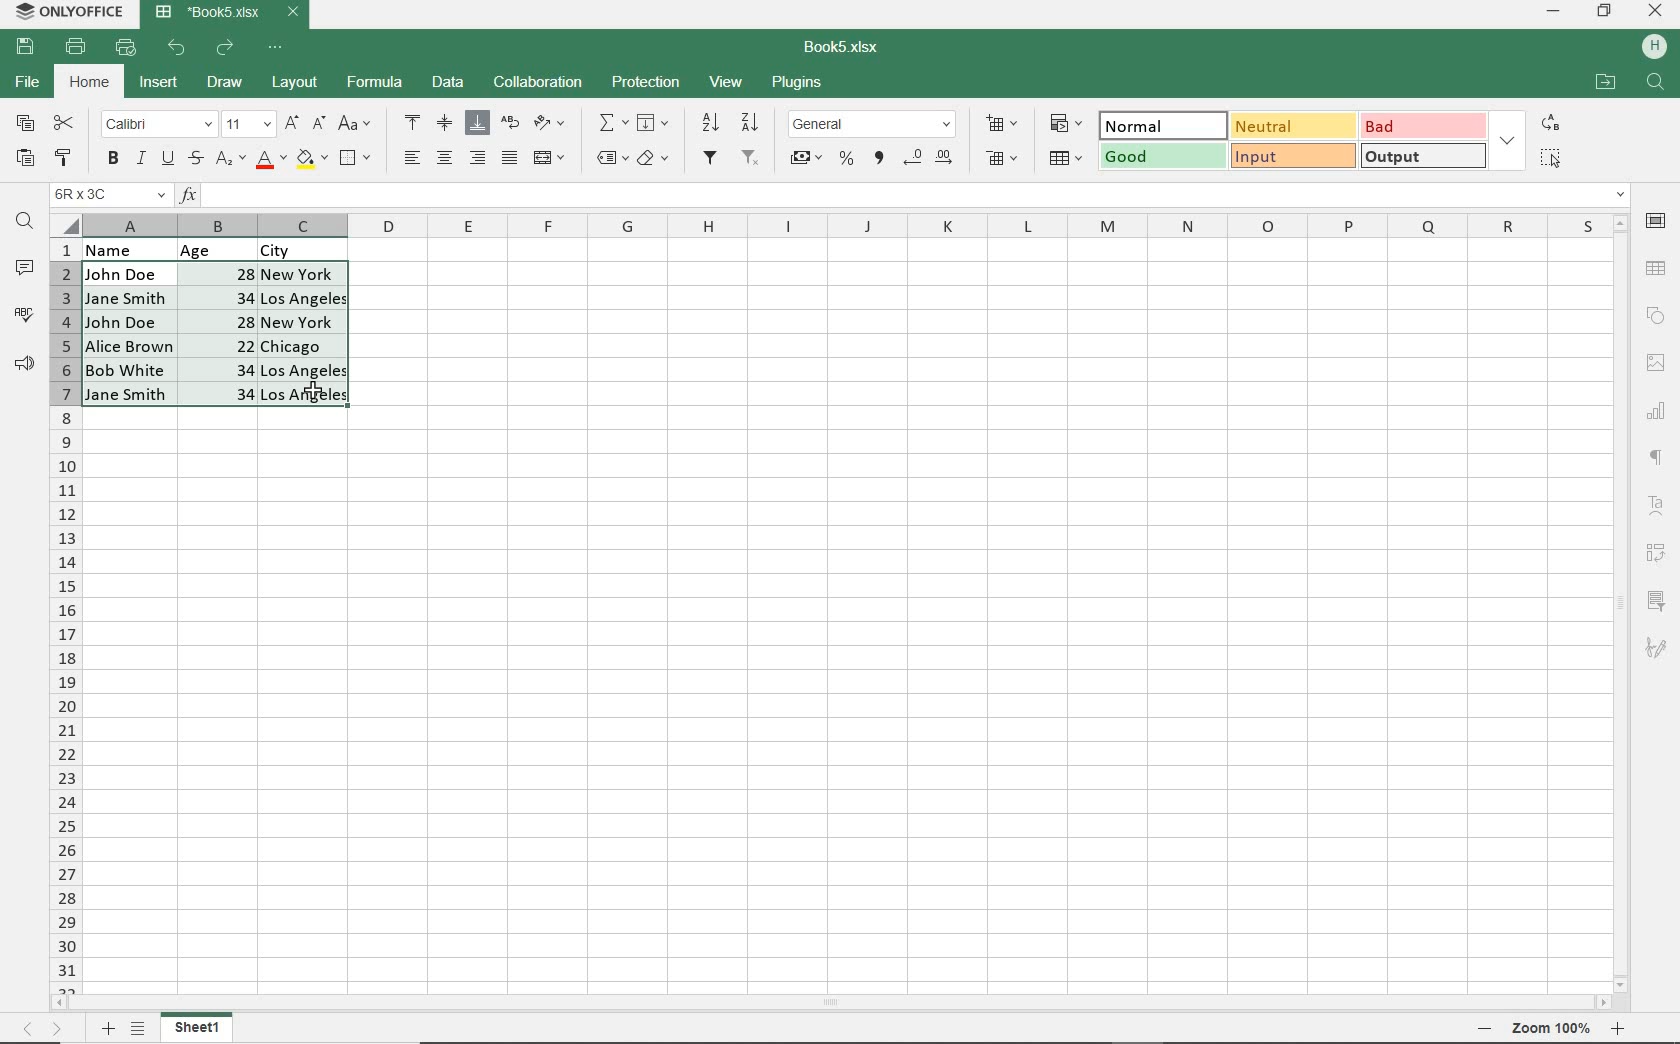  What do you see at coordinates (1067, 157) in the screenshot?
I see `FORMAT AS TABLE TEMPLATE` at bounding box center [1067, 157].